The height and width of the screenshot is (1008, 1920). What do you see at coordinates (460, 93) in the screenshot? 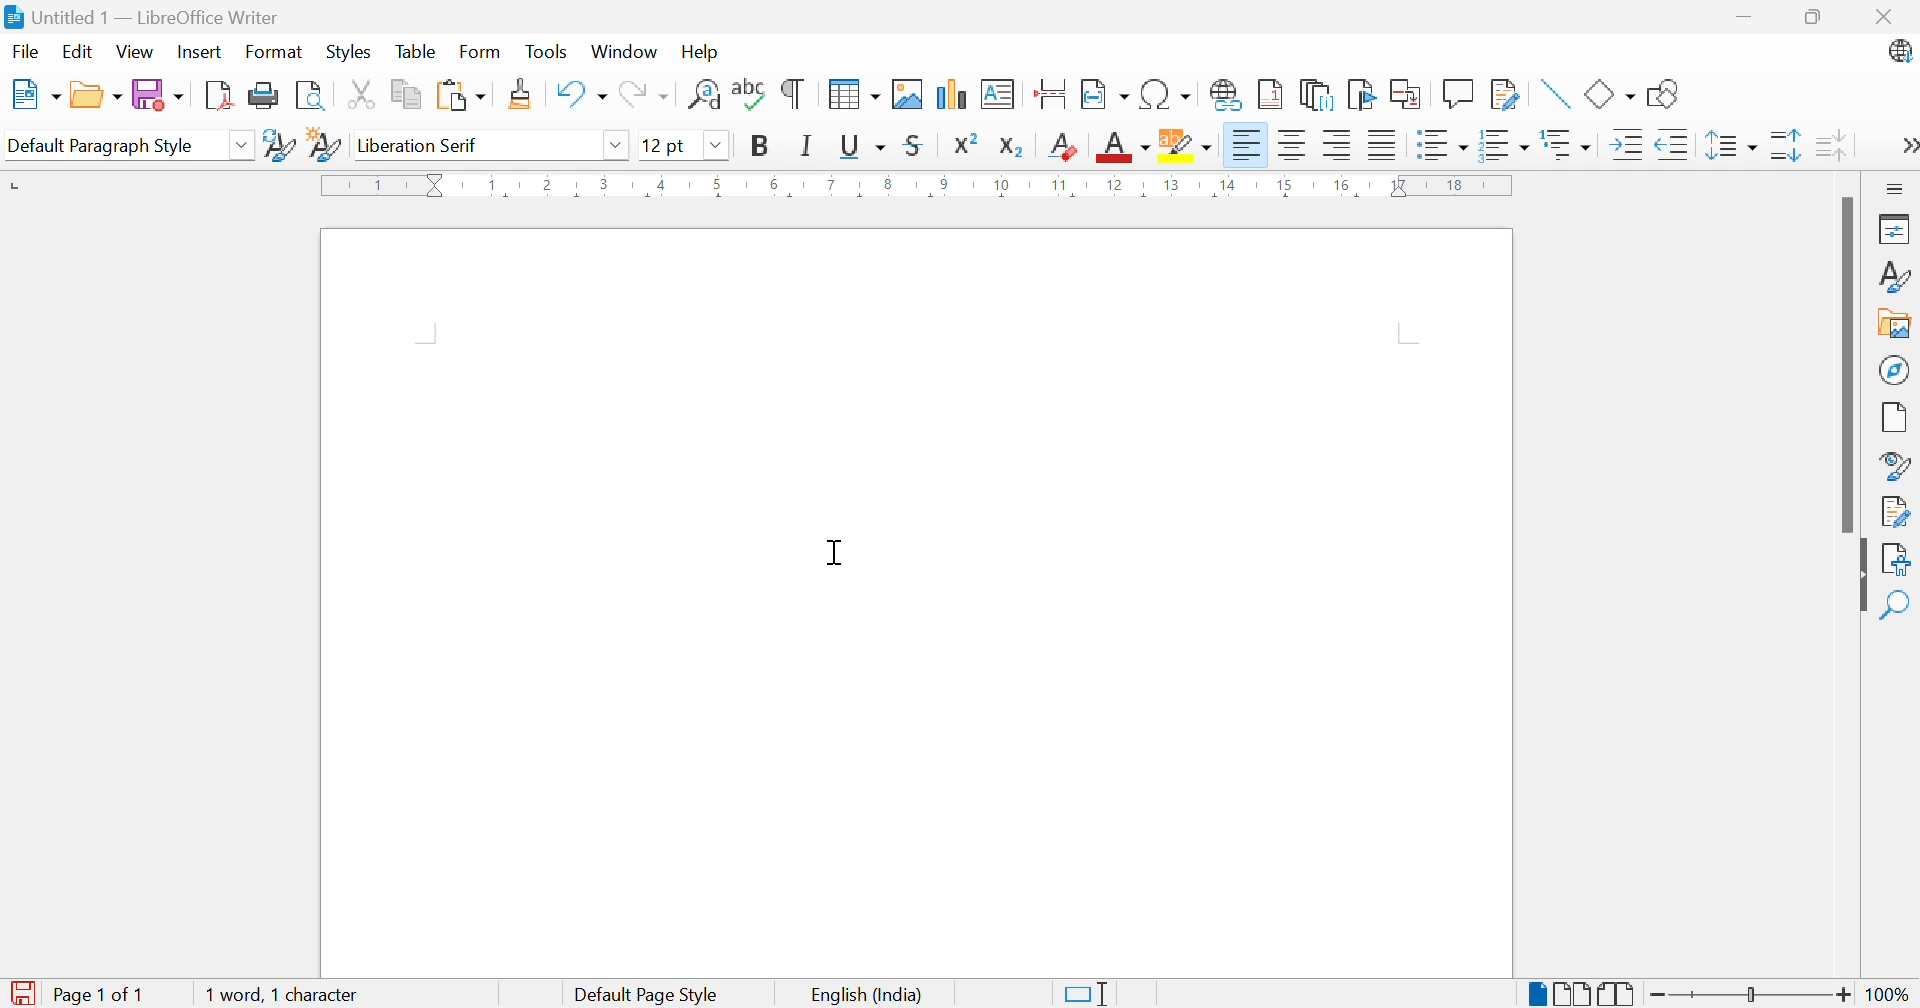
I see `Paste` at bounding box center [460, 93].